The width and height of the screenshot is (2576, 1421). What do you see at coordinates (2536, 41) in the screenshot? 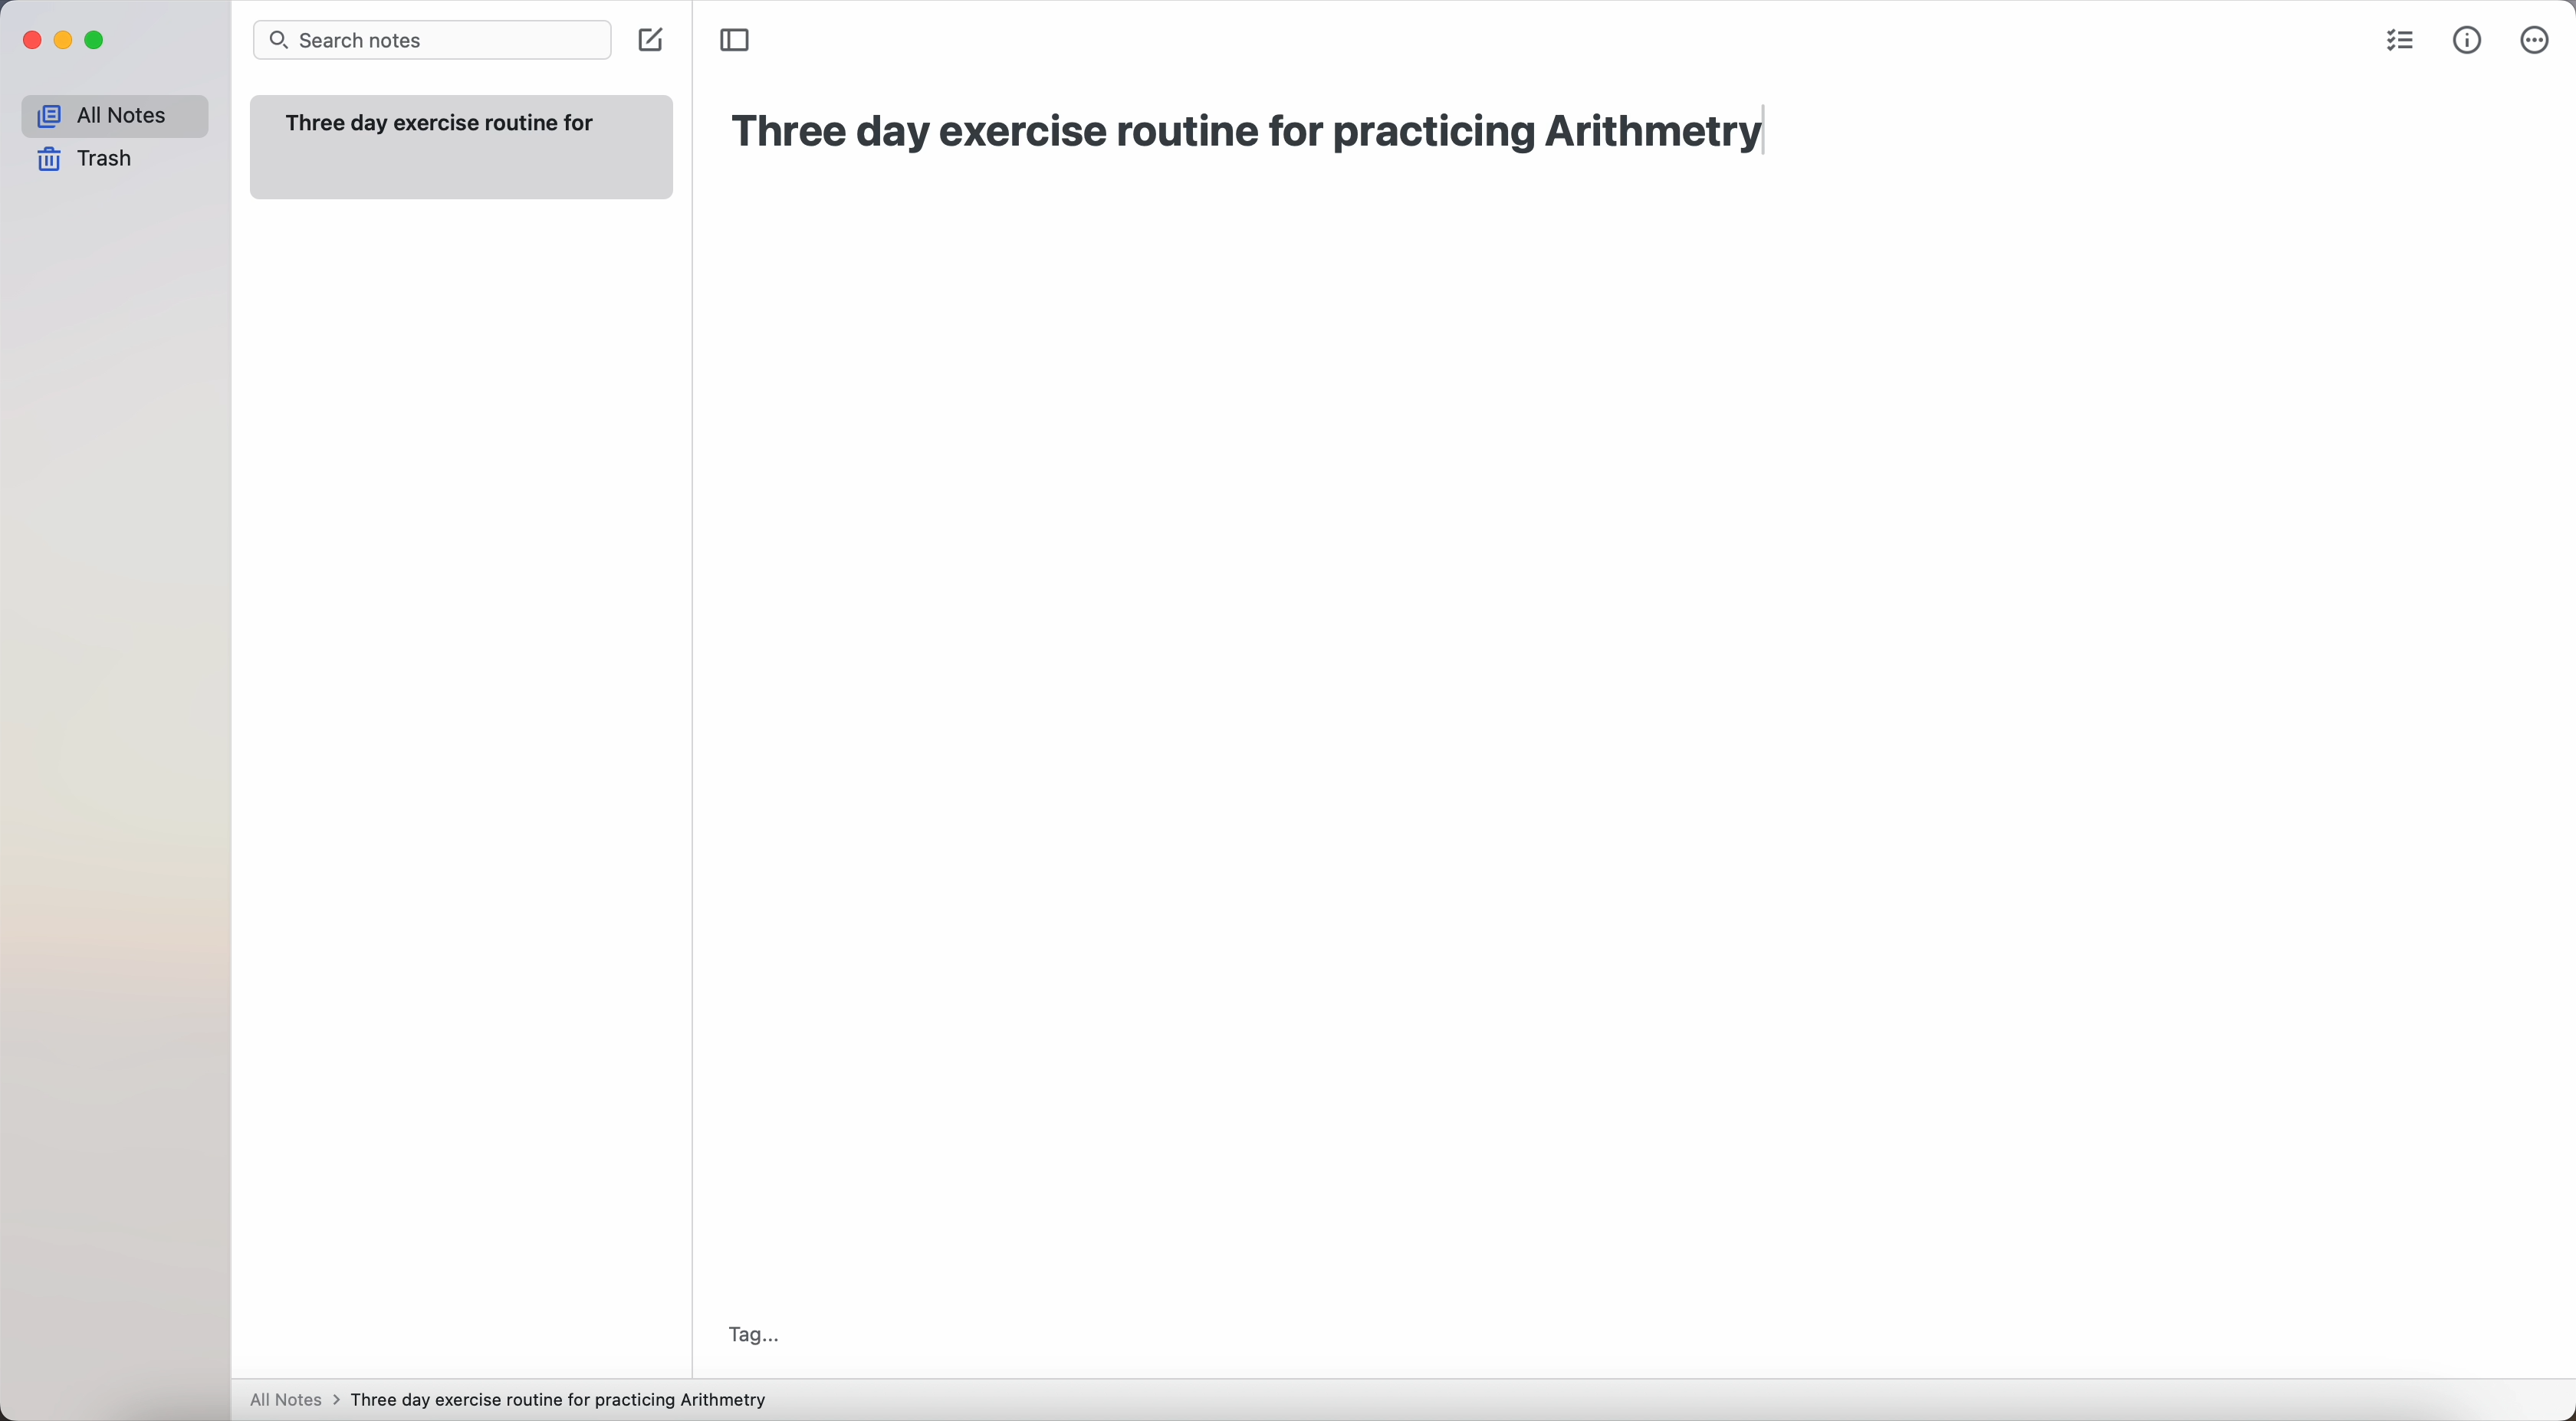
I see `more options` at bounding box center [2536, 41].